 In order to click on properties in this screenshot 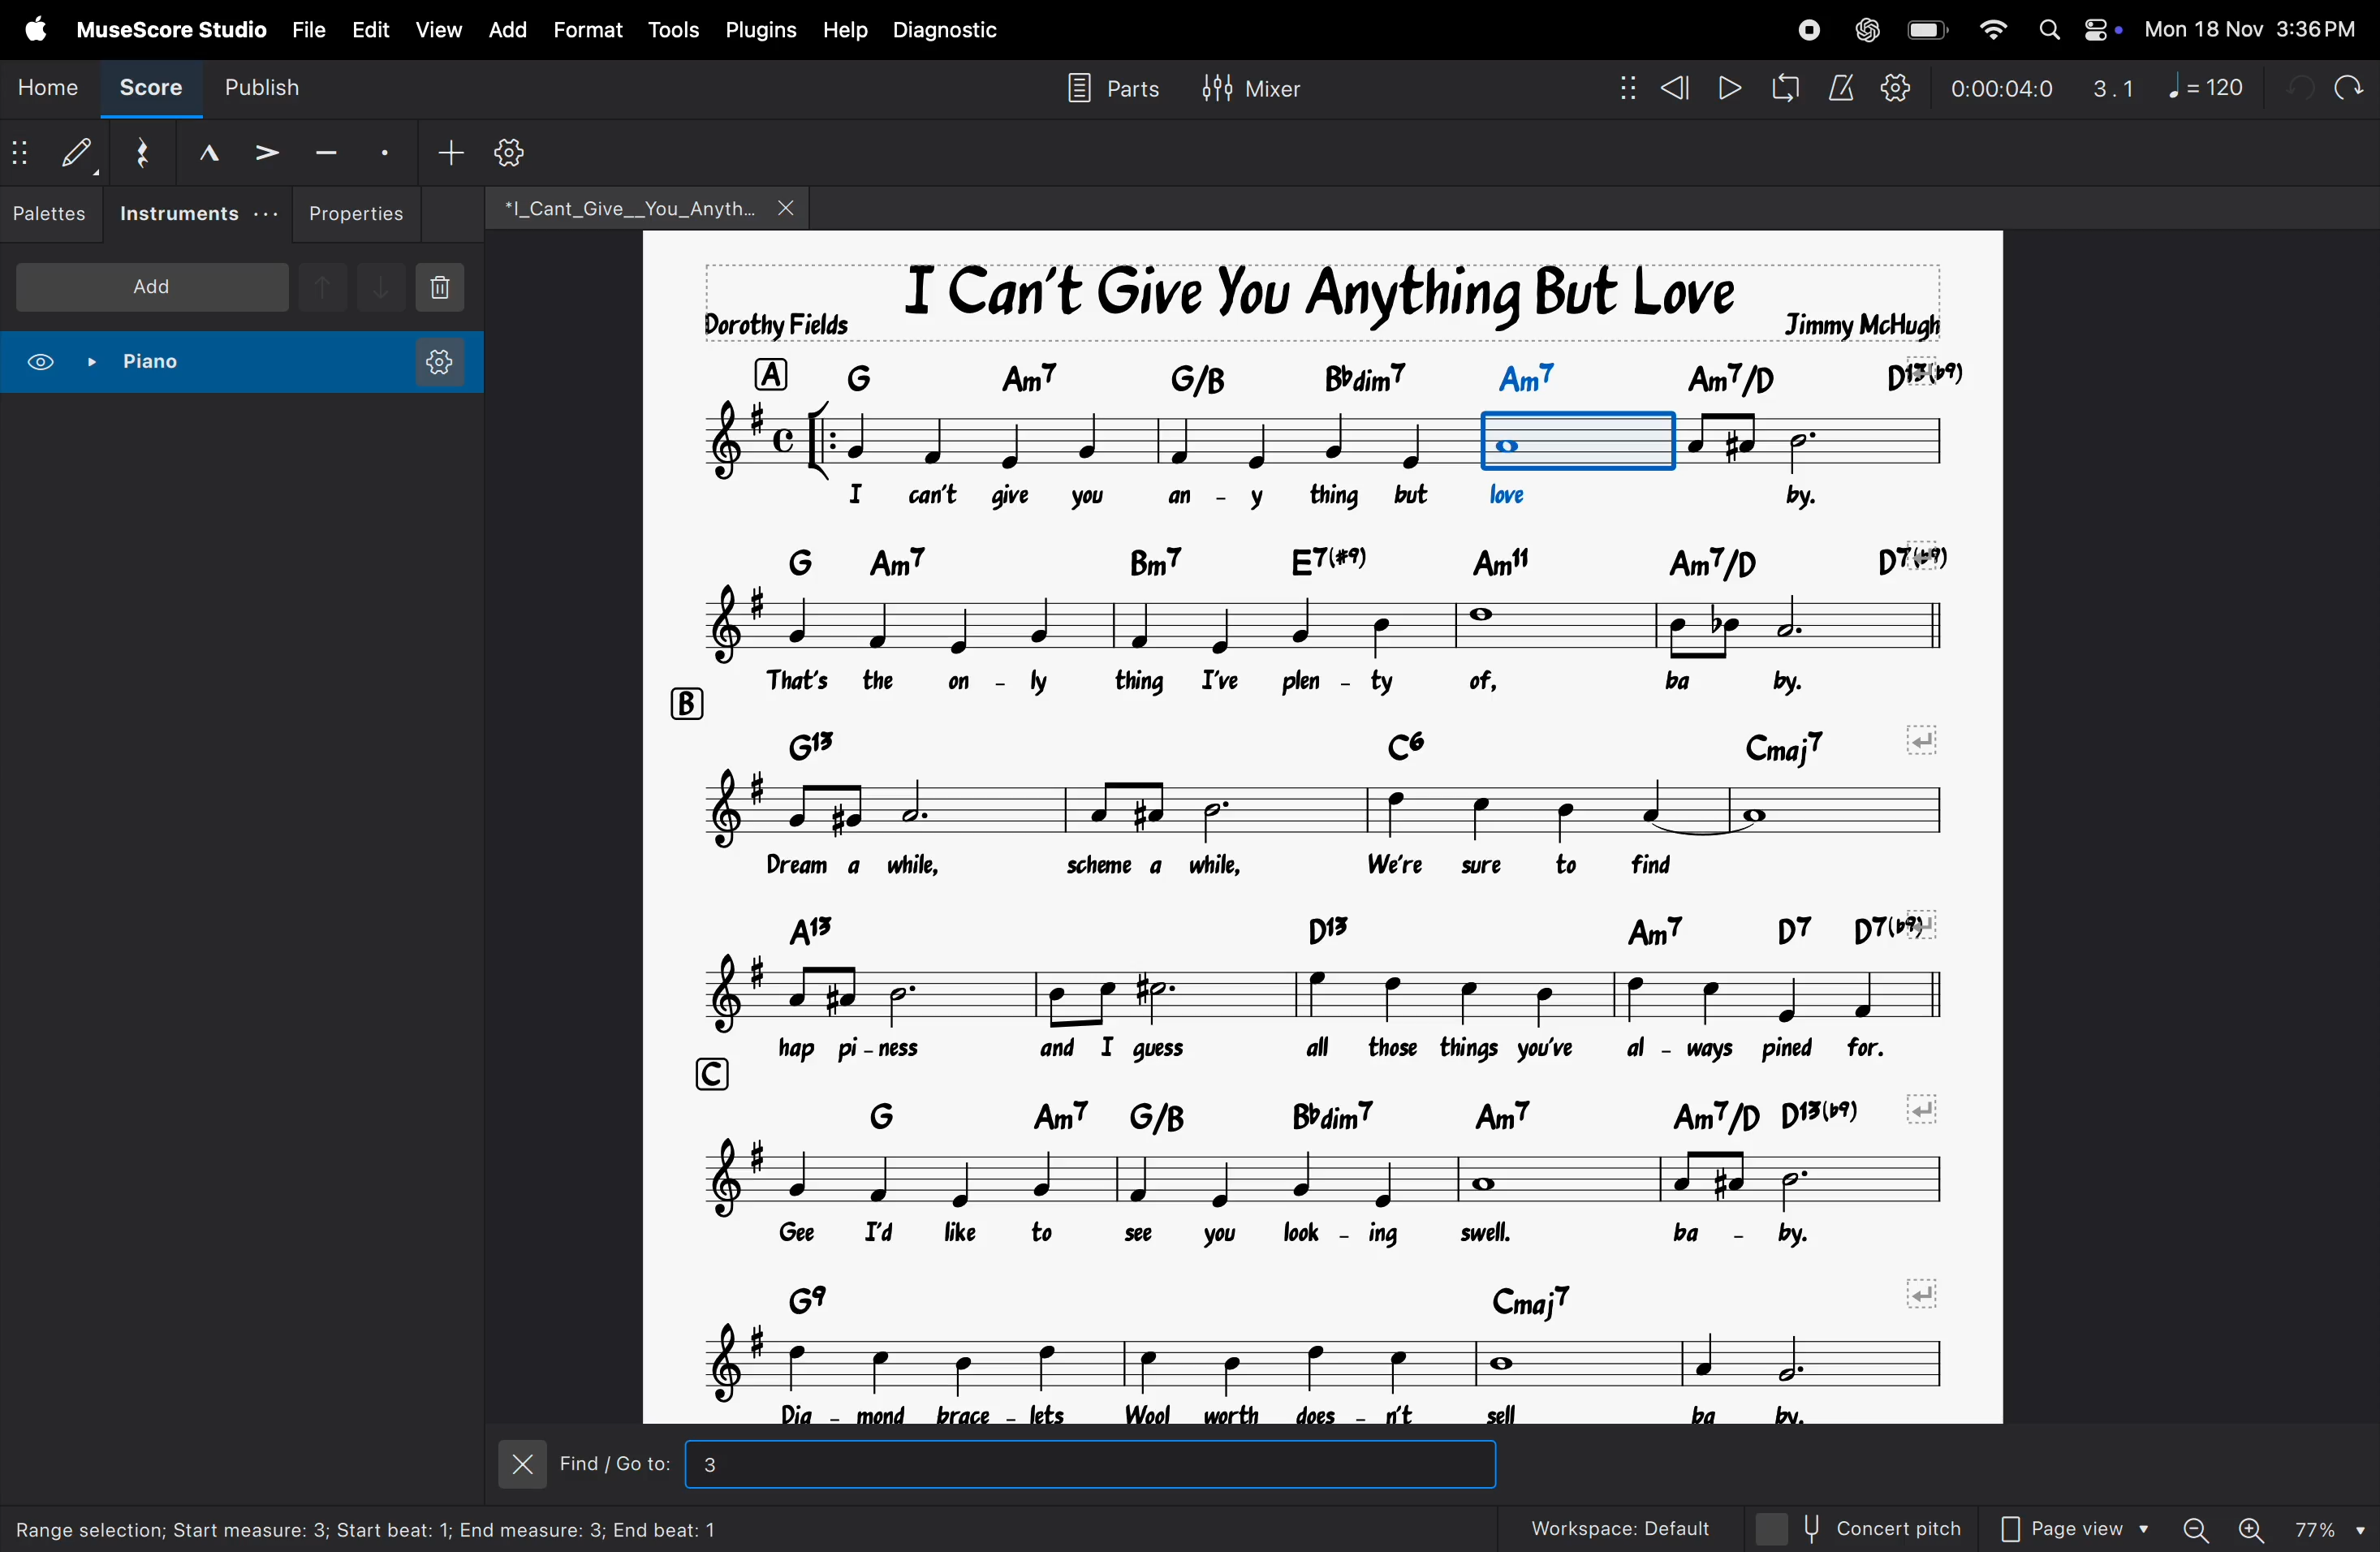, I will do `click(360, 214)`.